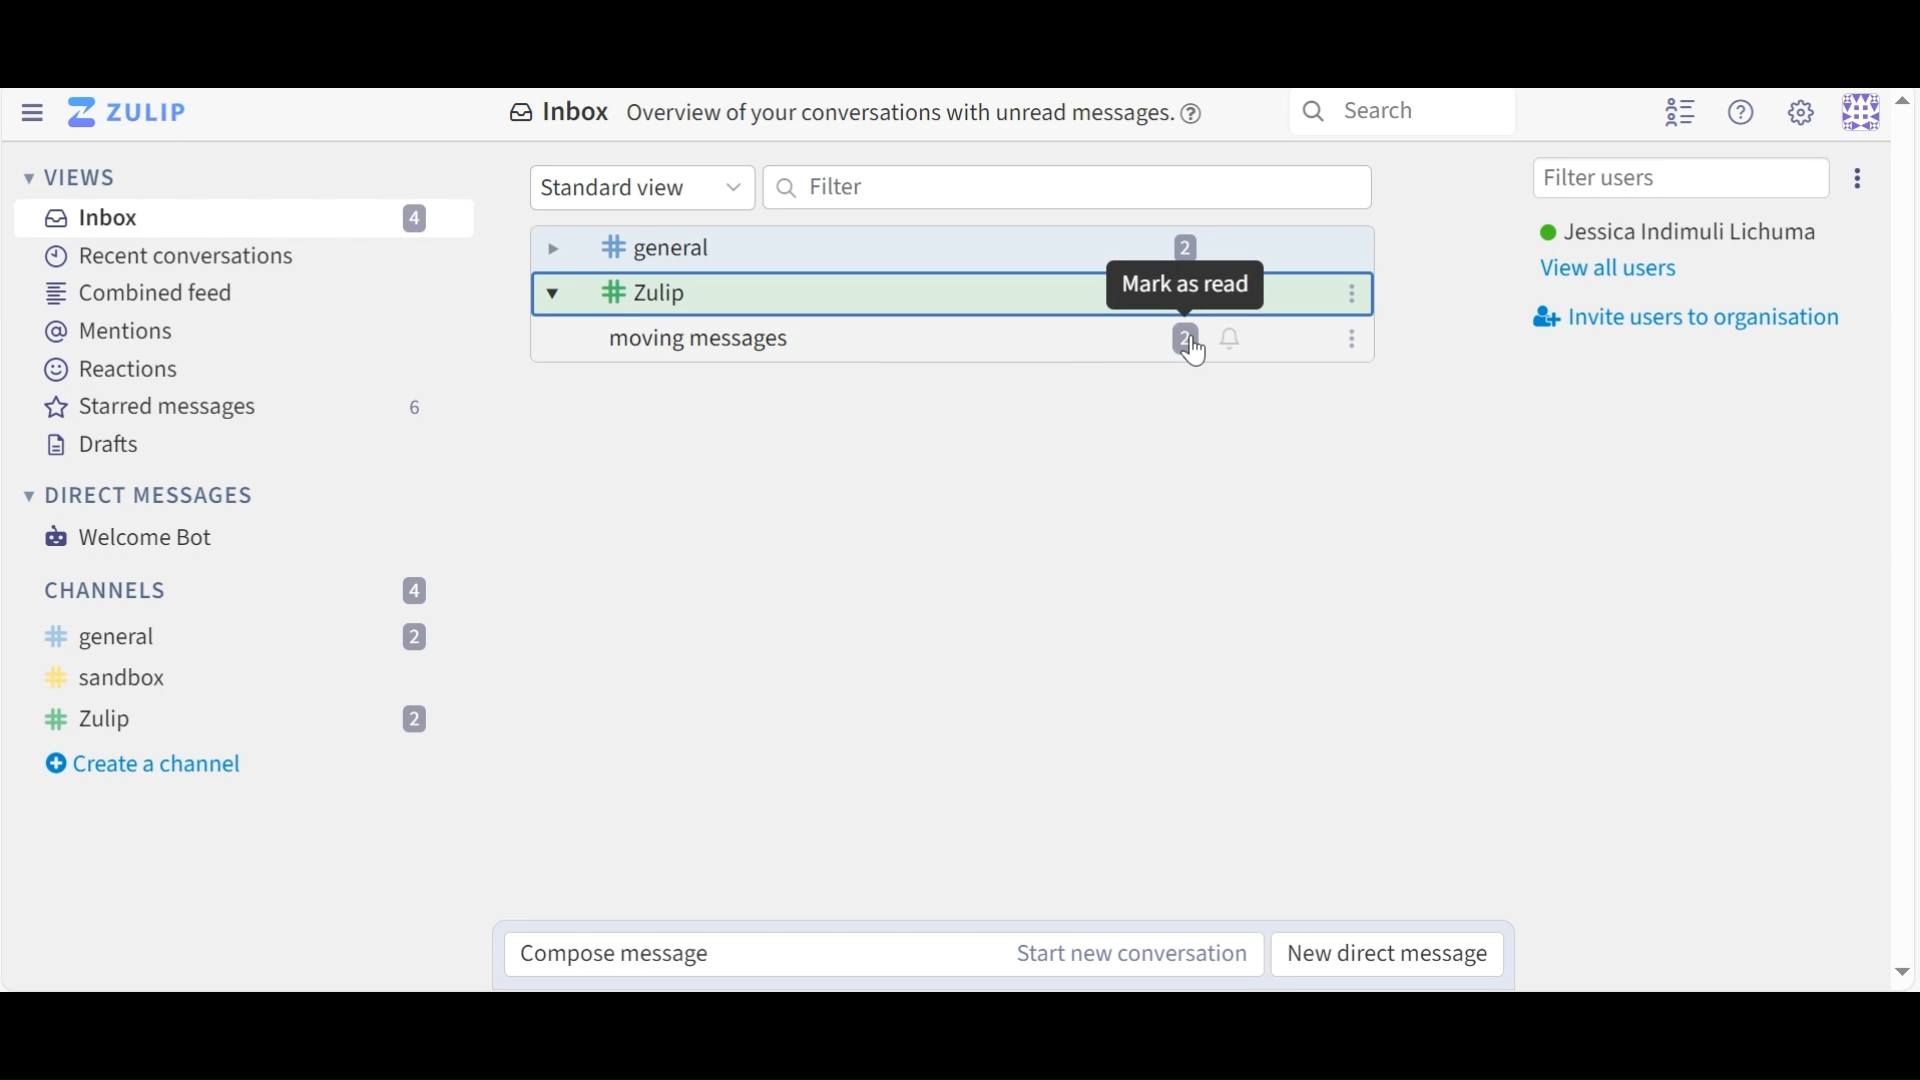 This screenshot has width=1920, height=1080. What do you see at coordinates (745, 952) in the screenshot?
I see `Compose message` at bounding box center [745, 952].